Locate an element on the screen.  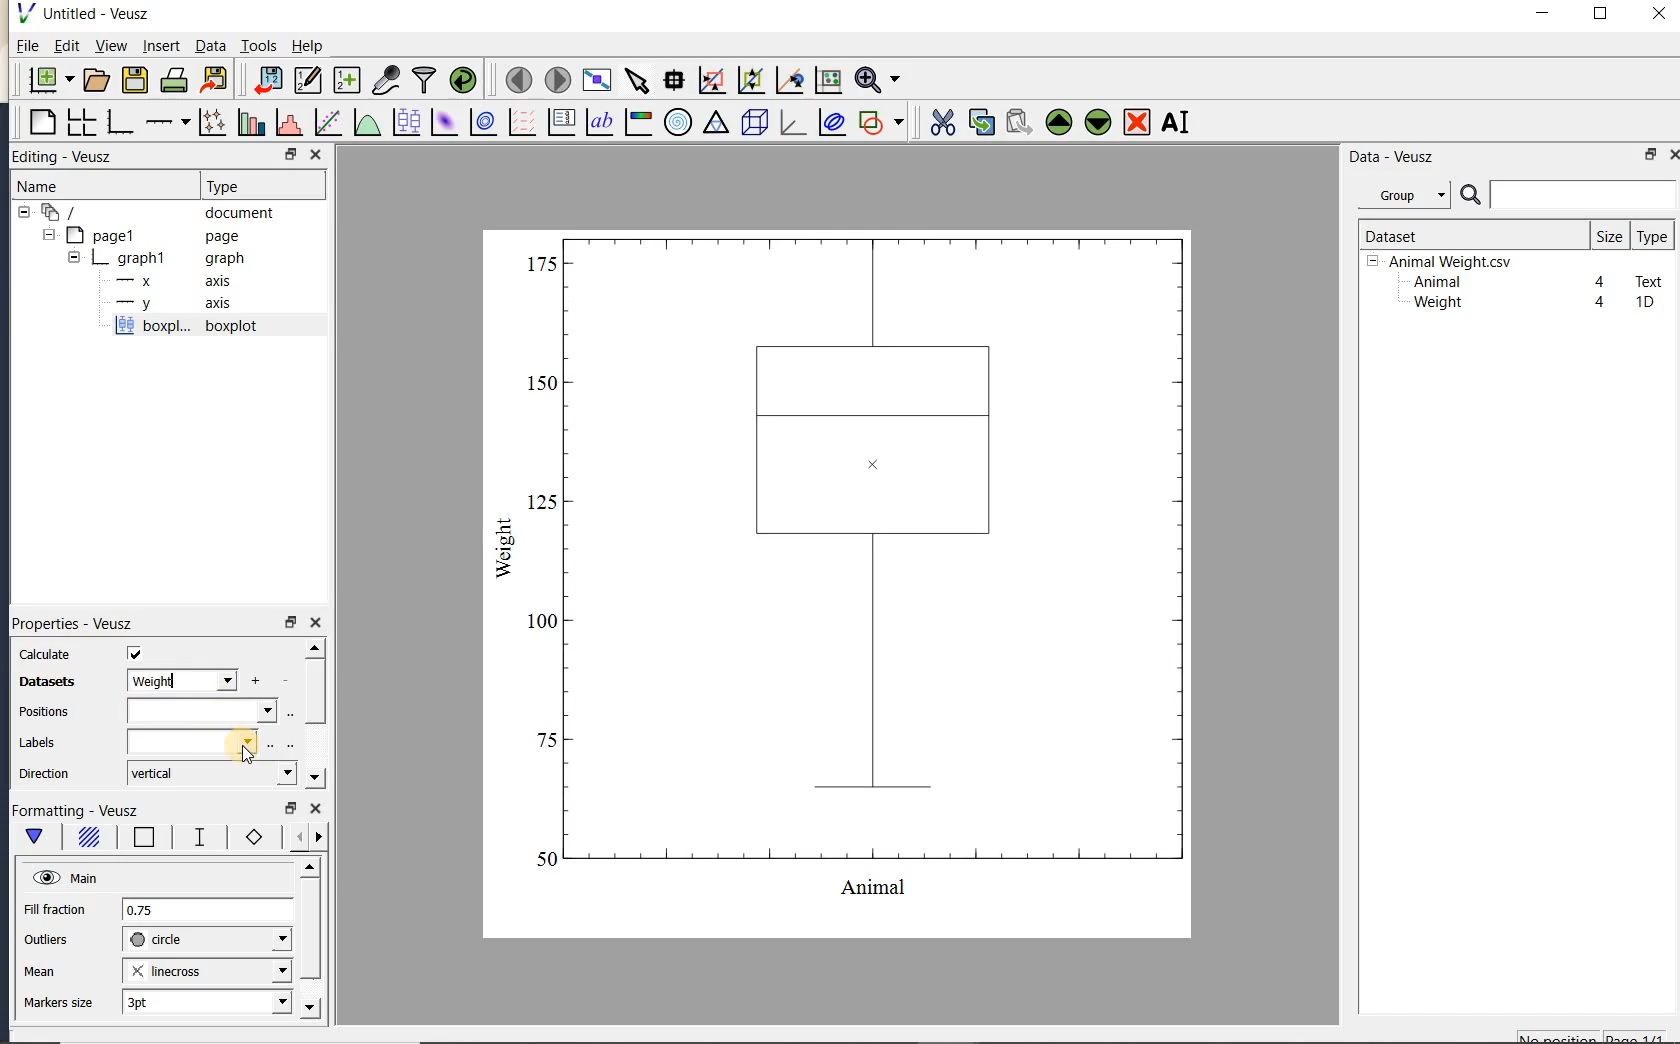
box fill is located at coordinates (86, 838).